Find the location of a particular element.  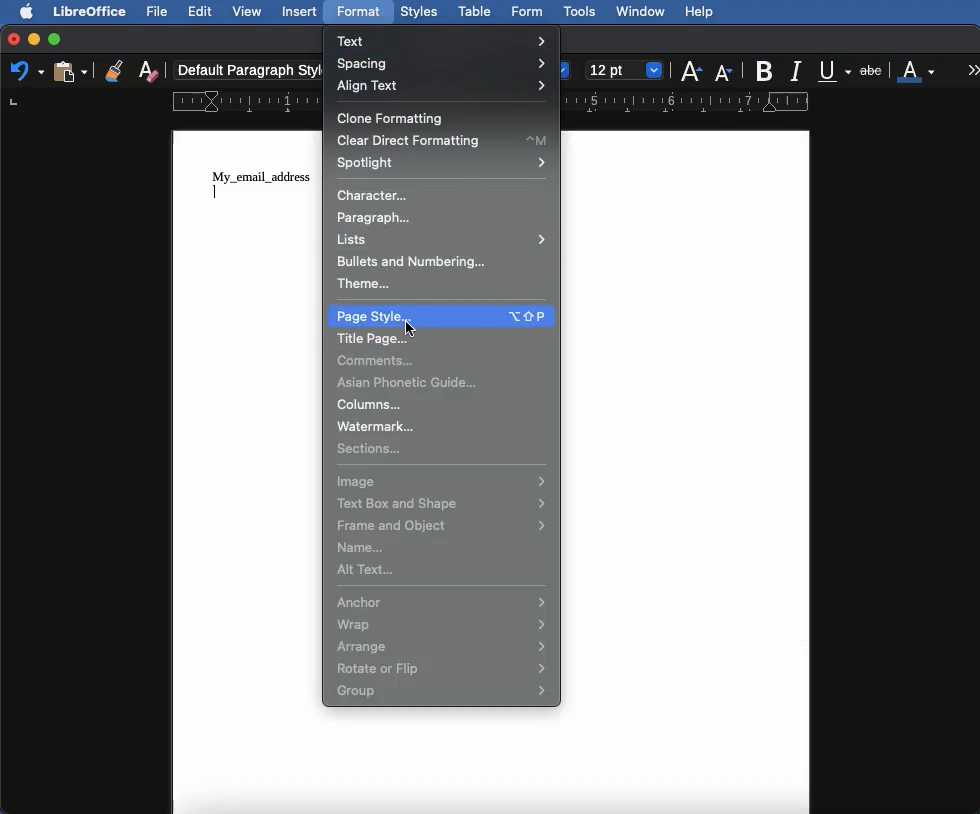

Styles is located at coordinates (418, 11).